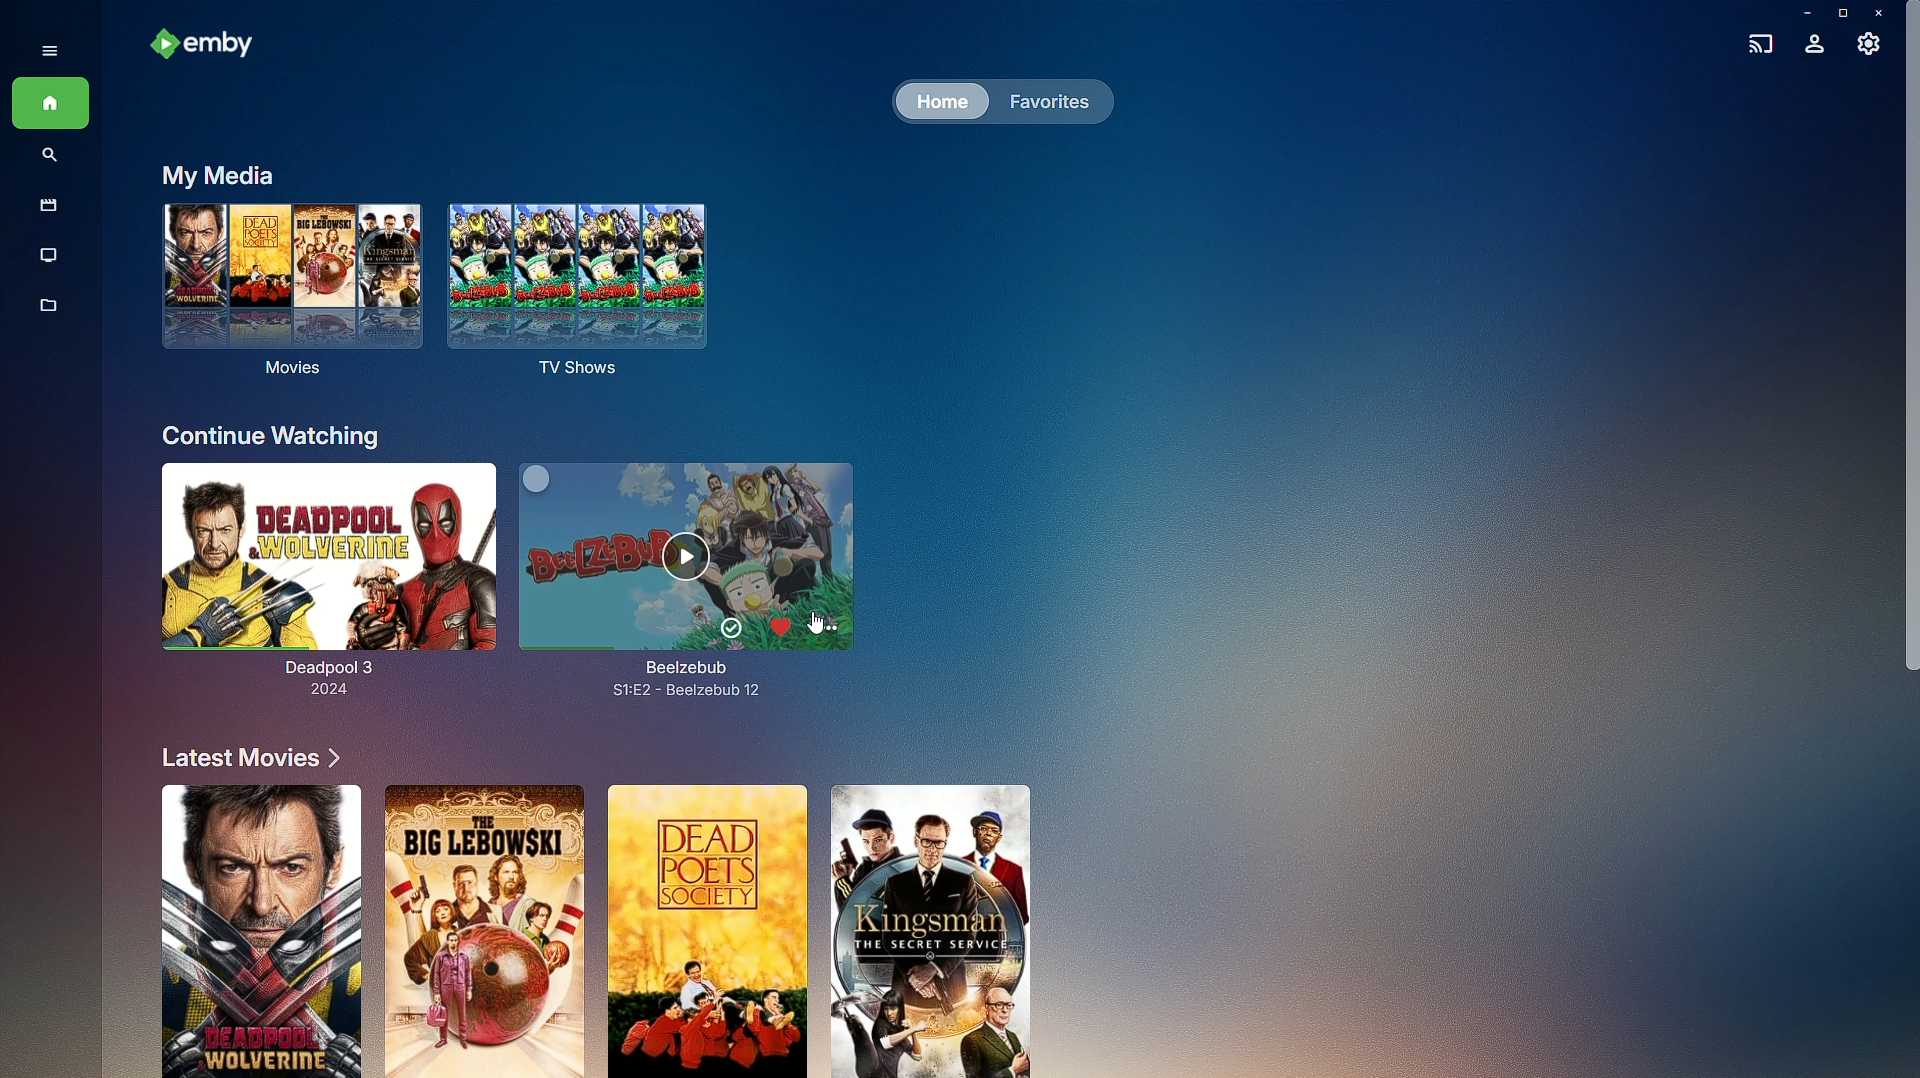 Image resolution: width=1920 pixels, height=1078 pixels. I want to click on TV Shows, so click(50, 256).